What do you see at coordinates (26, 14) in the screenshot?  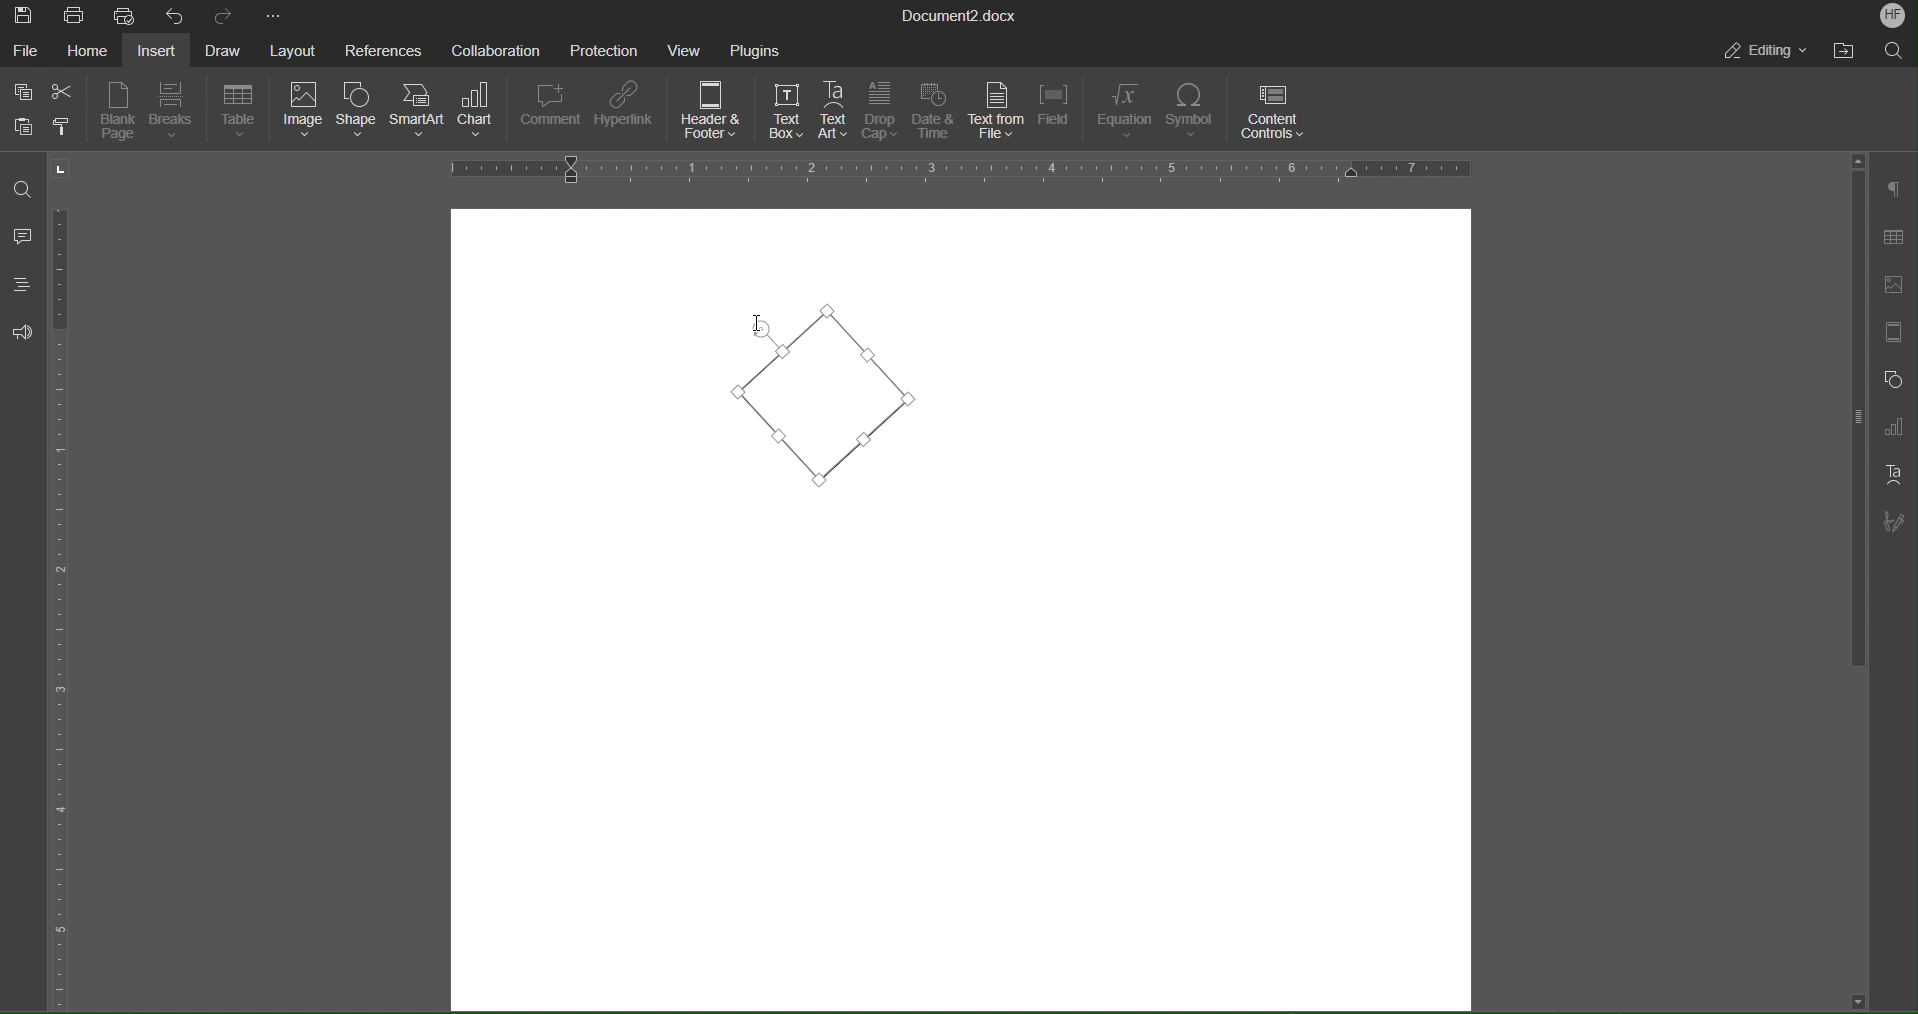 I see `Save` at bounding box center [26, 14].